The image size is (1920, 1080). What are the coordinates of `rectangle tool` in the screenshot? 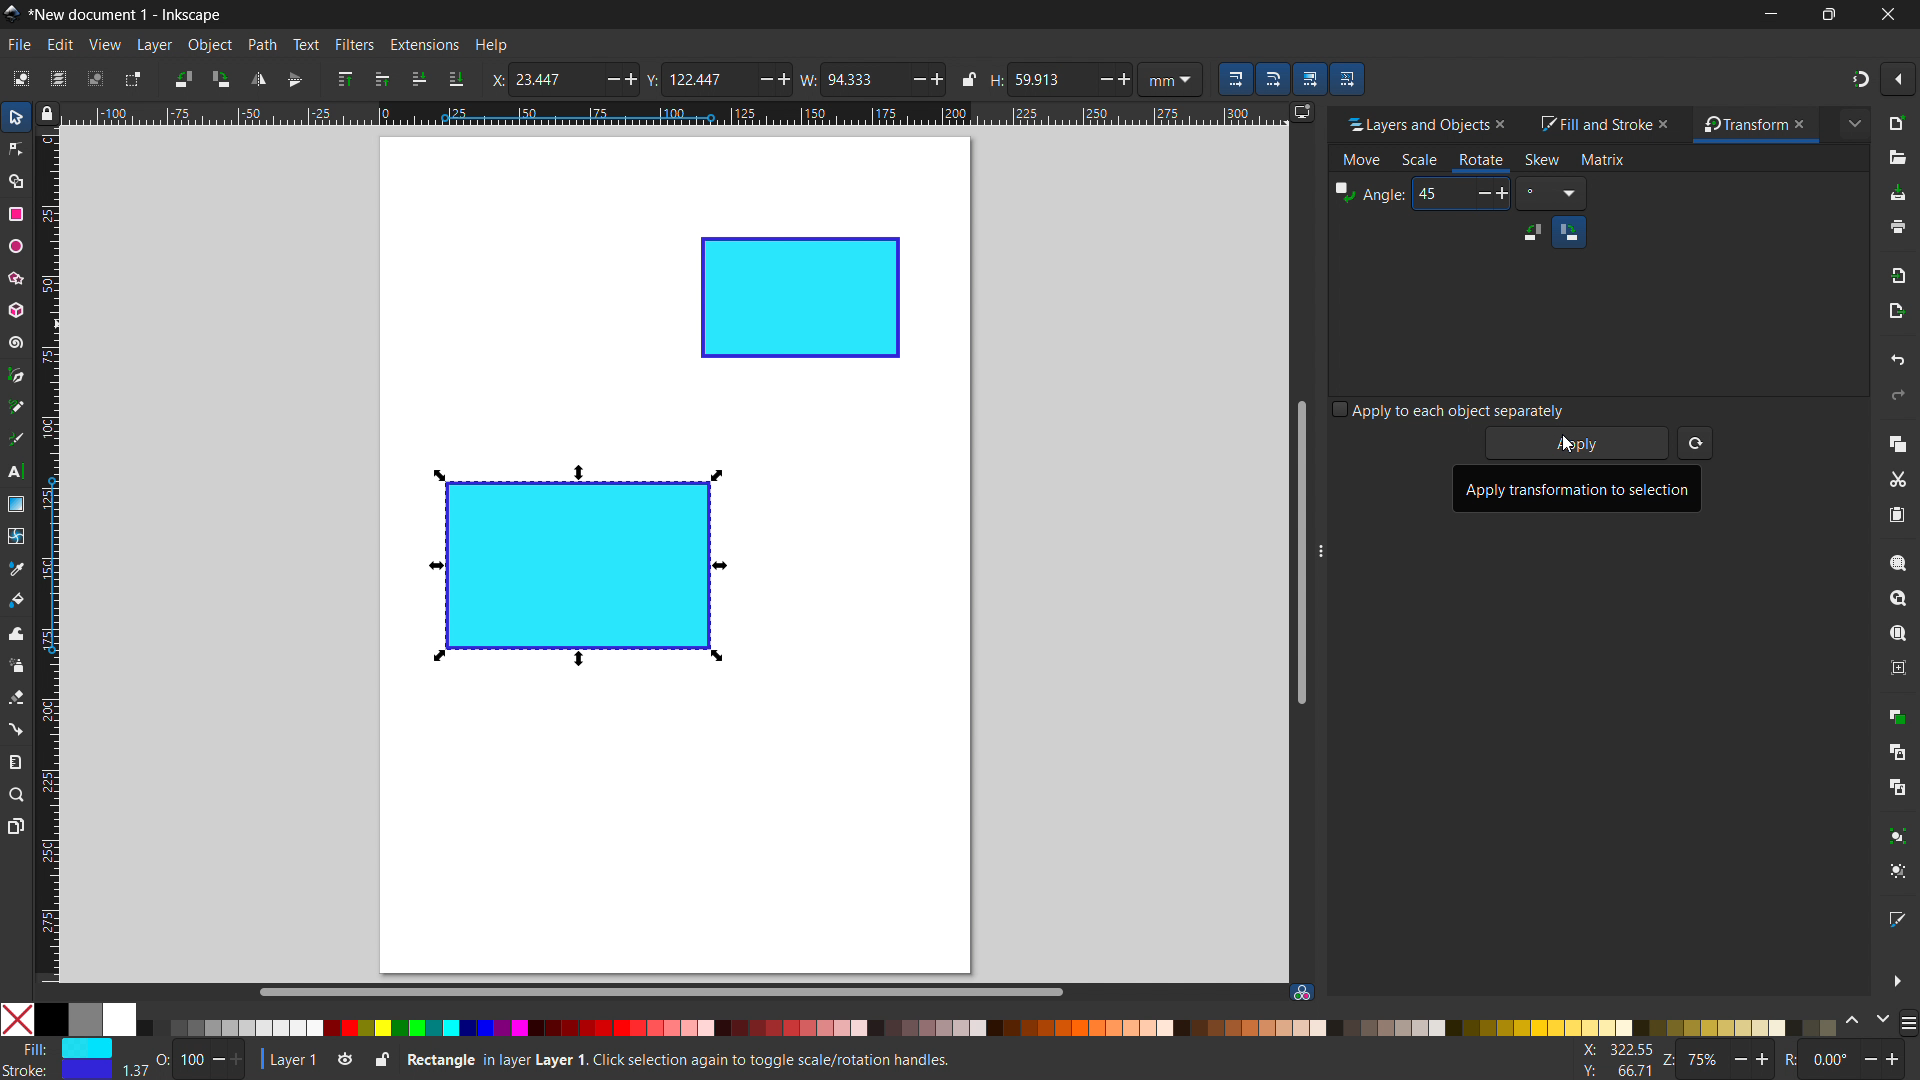 It's located at (16, 214).